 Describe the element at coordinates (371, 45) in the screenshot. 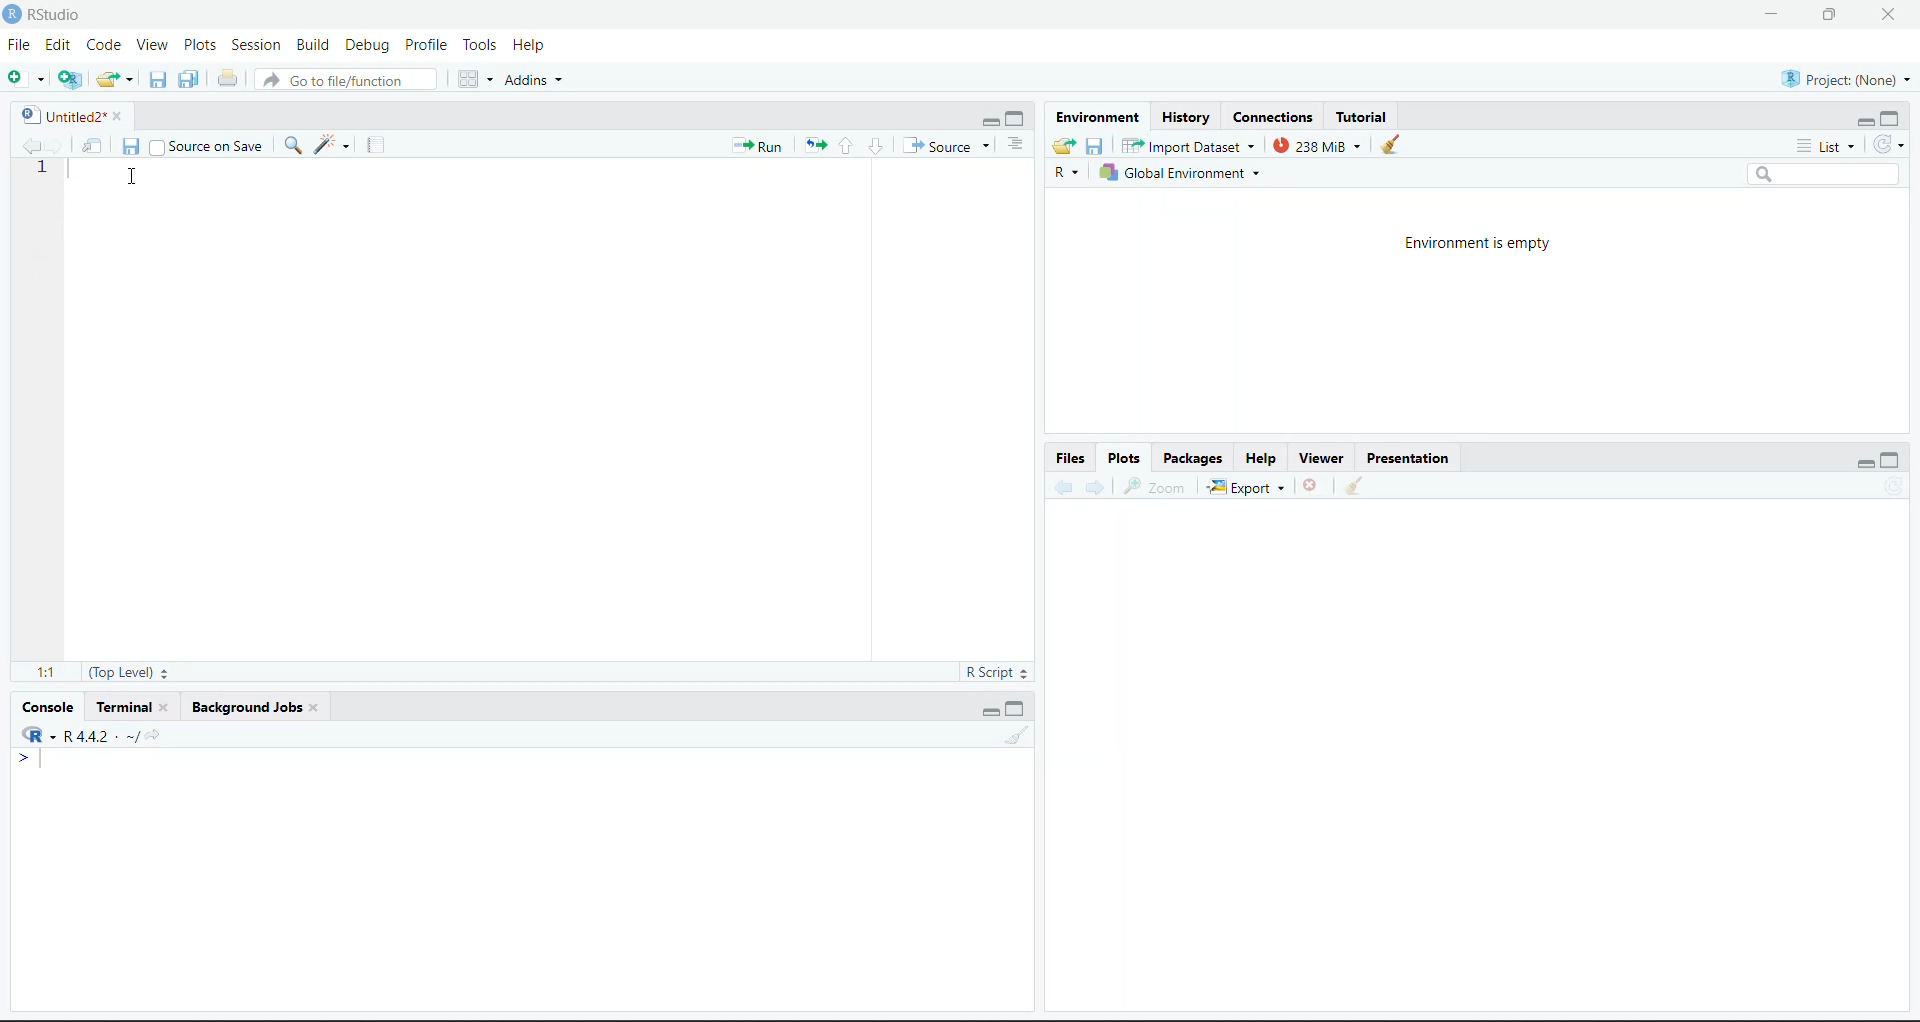

I see `Debug` at that location.